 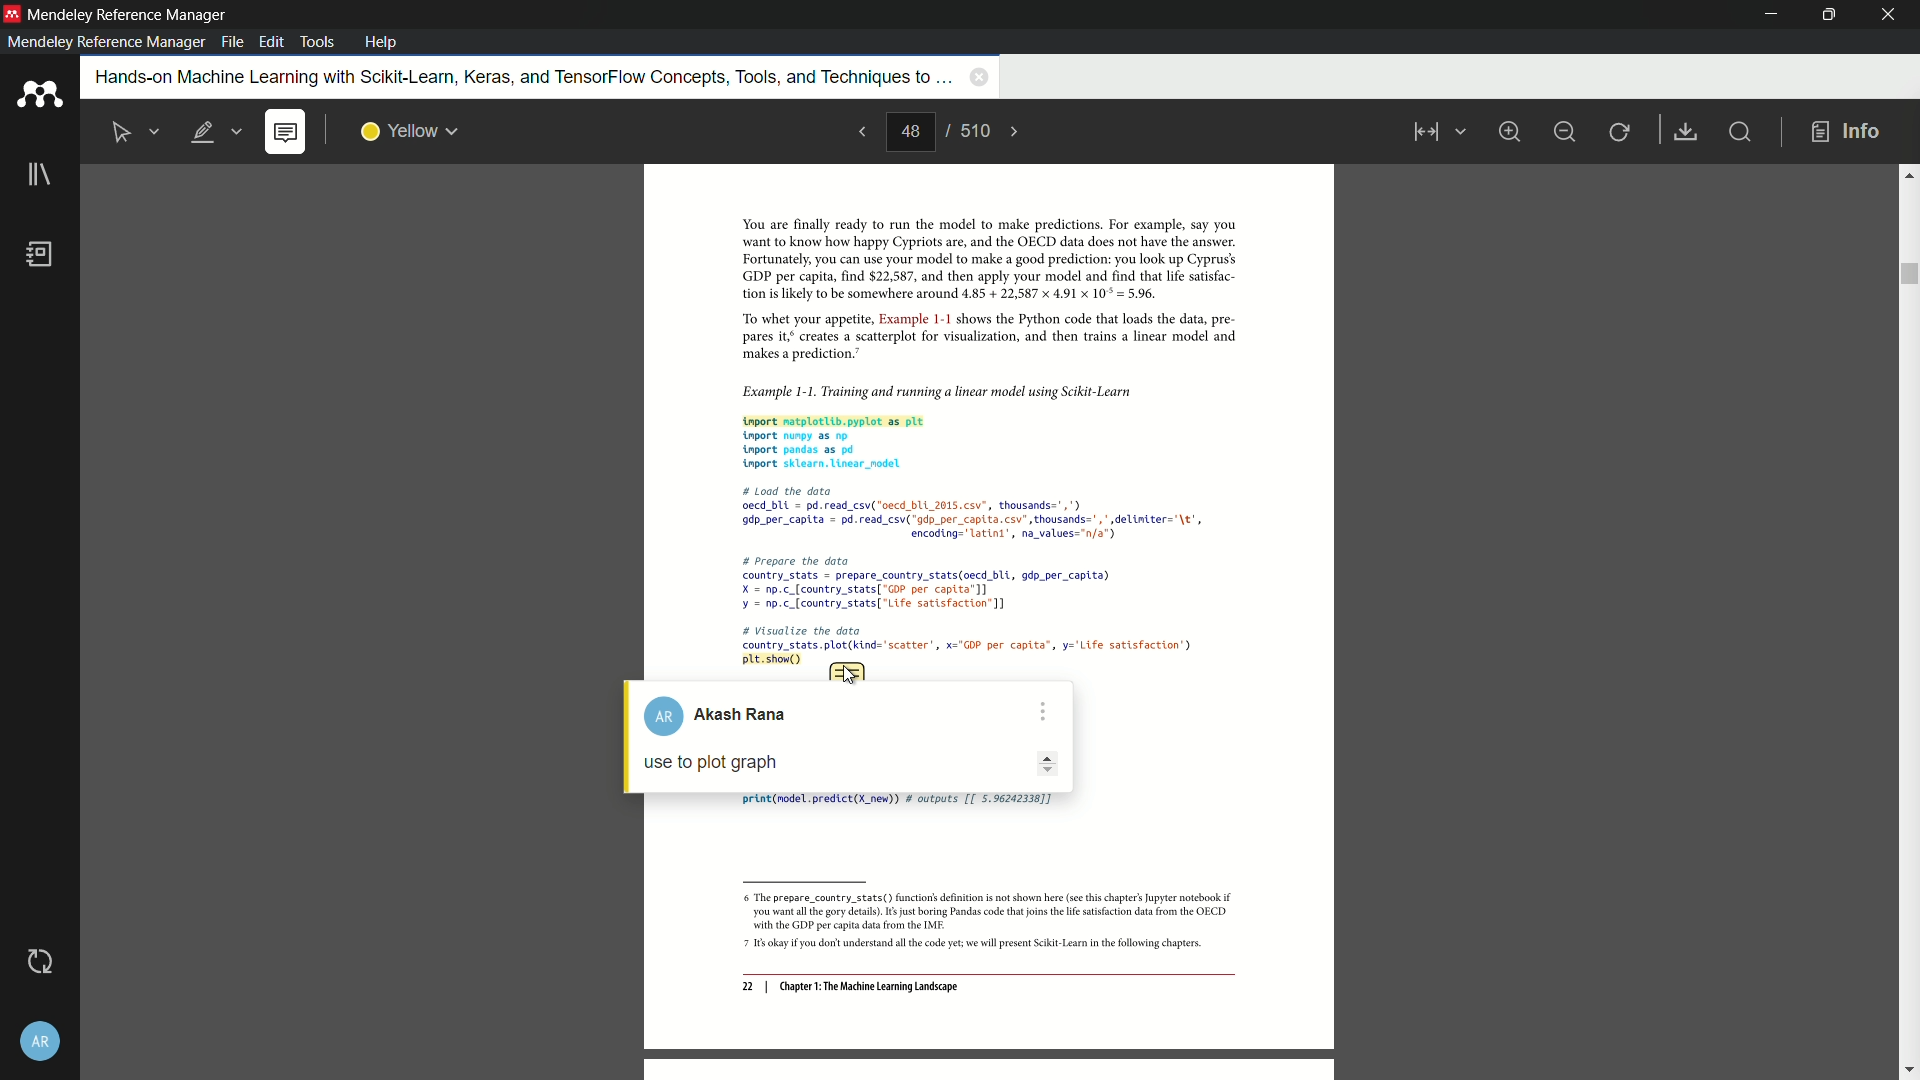 I want to click on add note, so click(x=284, y=133).